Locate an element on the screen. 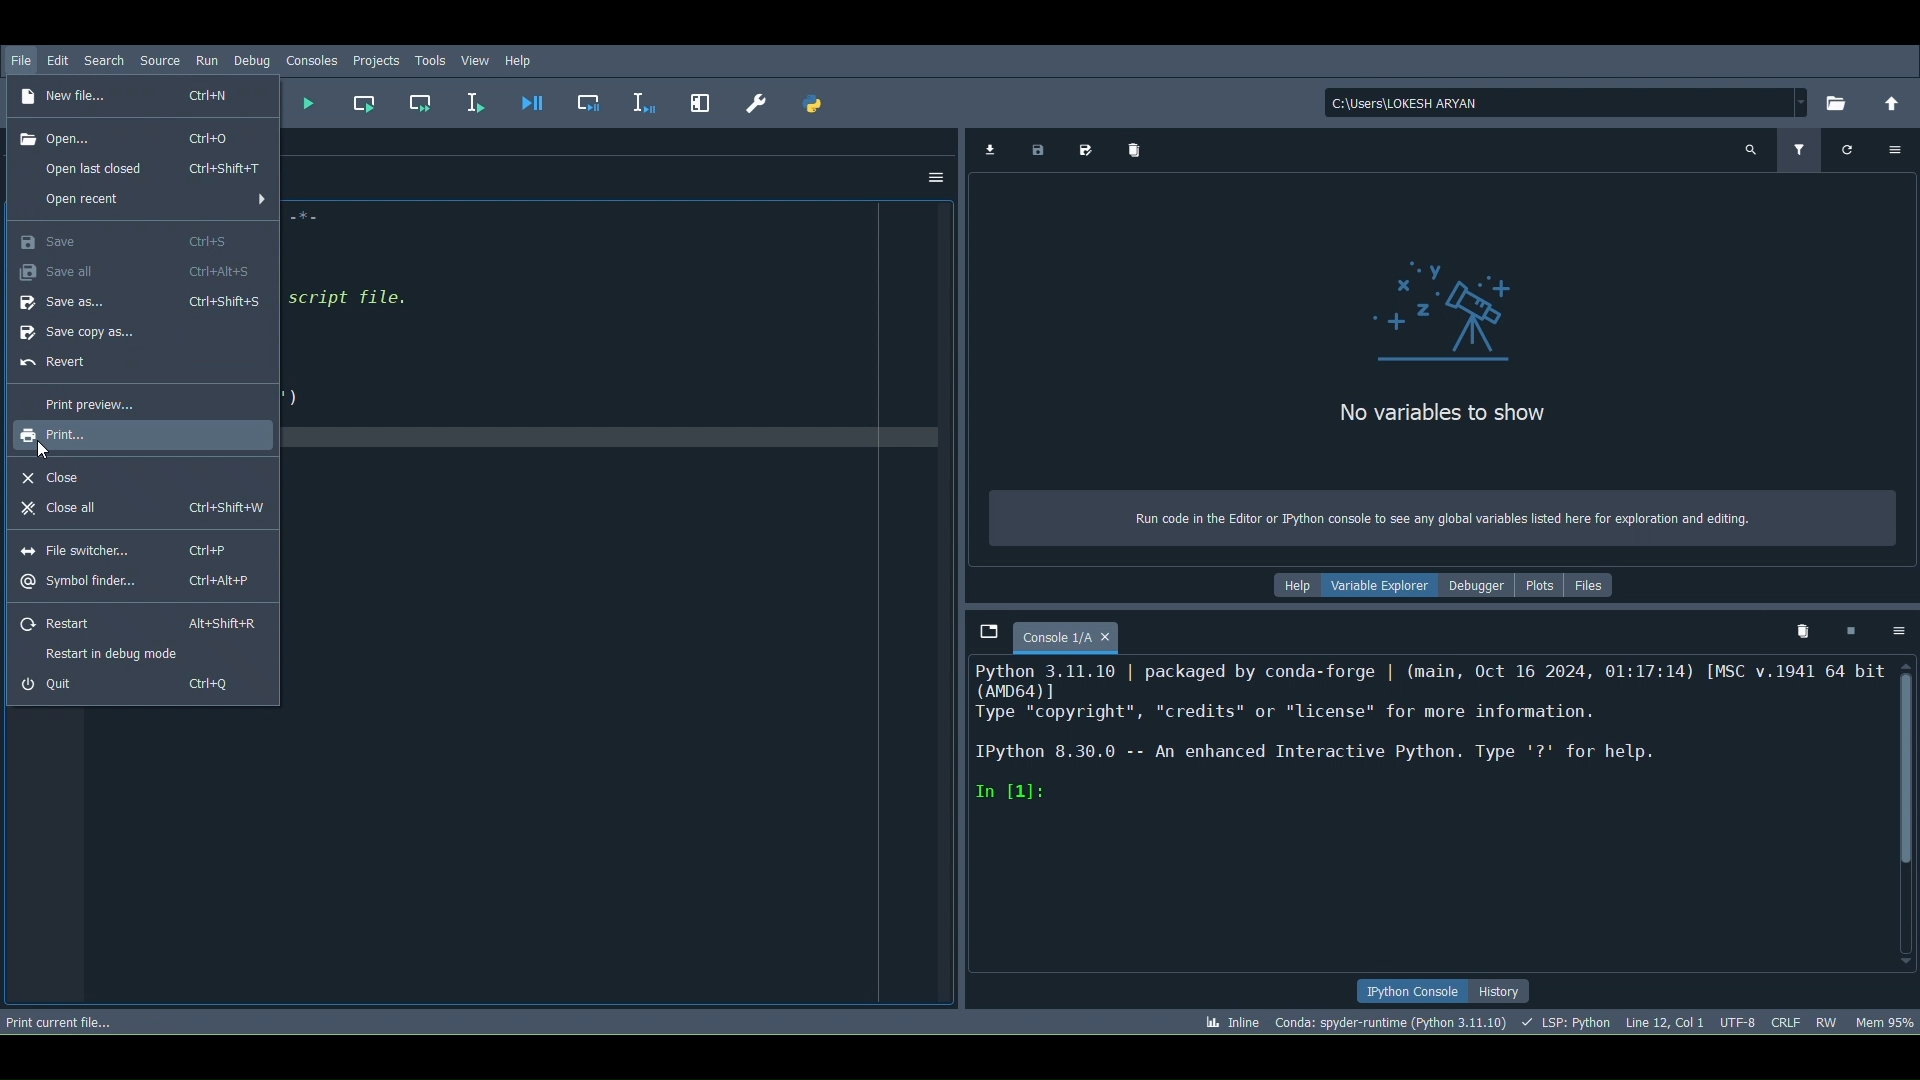  Tools is located at coordinates (430, 63).